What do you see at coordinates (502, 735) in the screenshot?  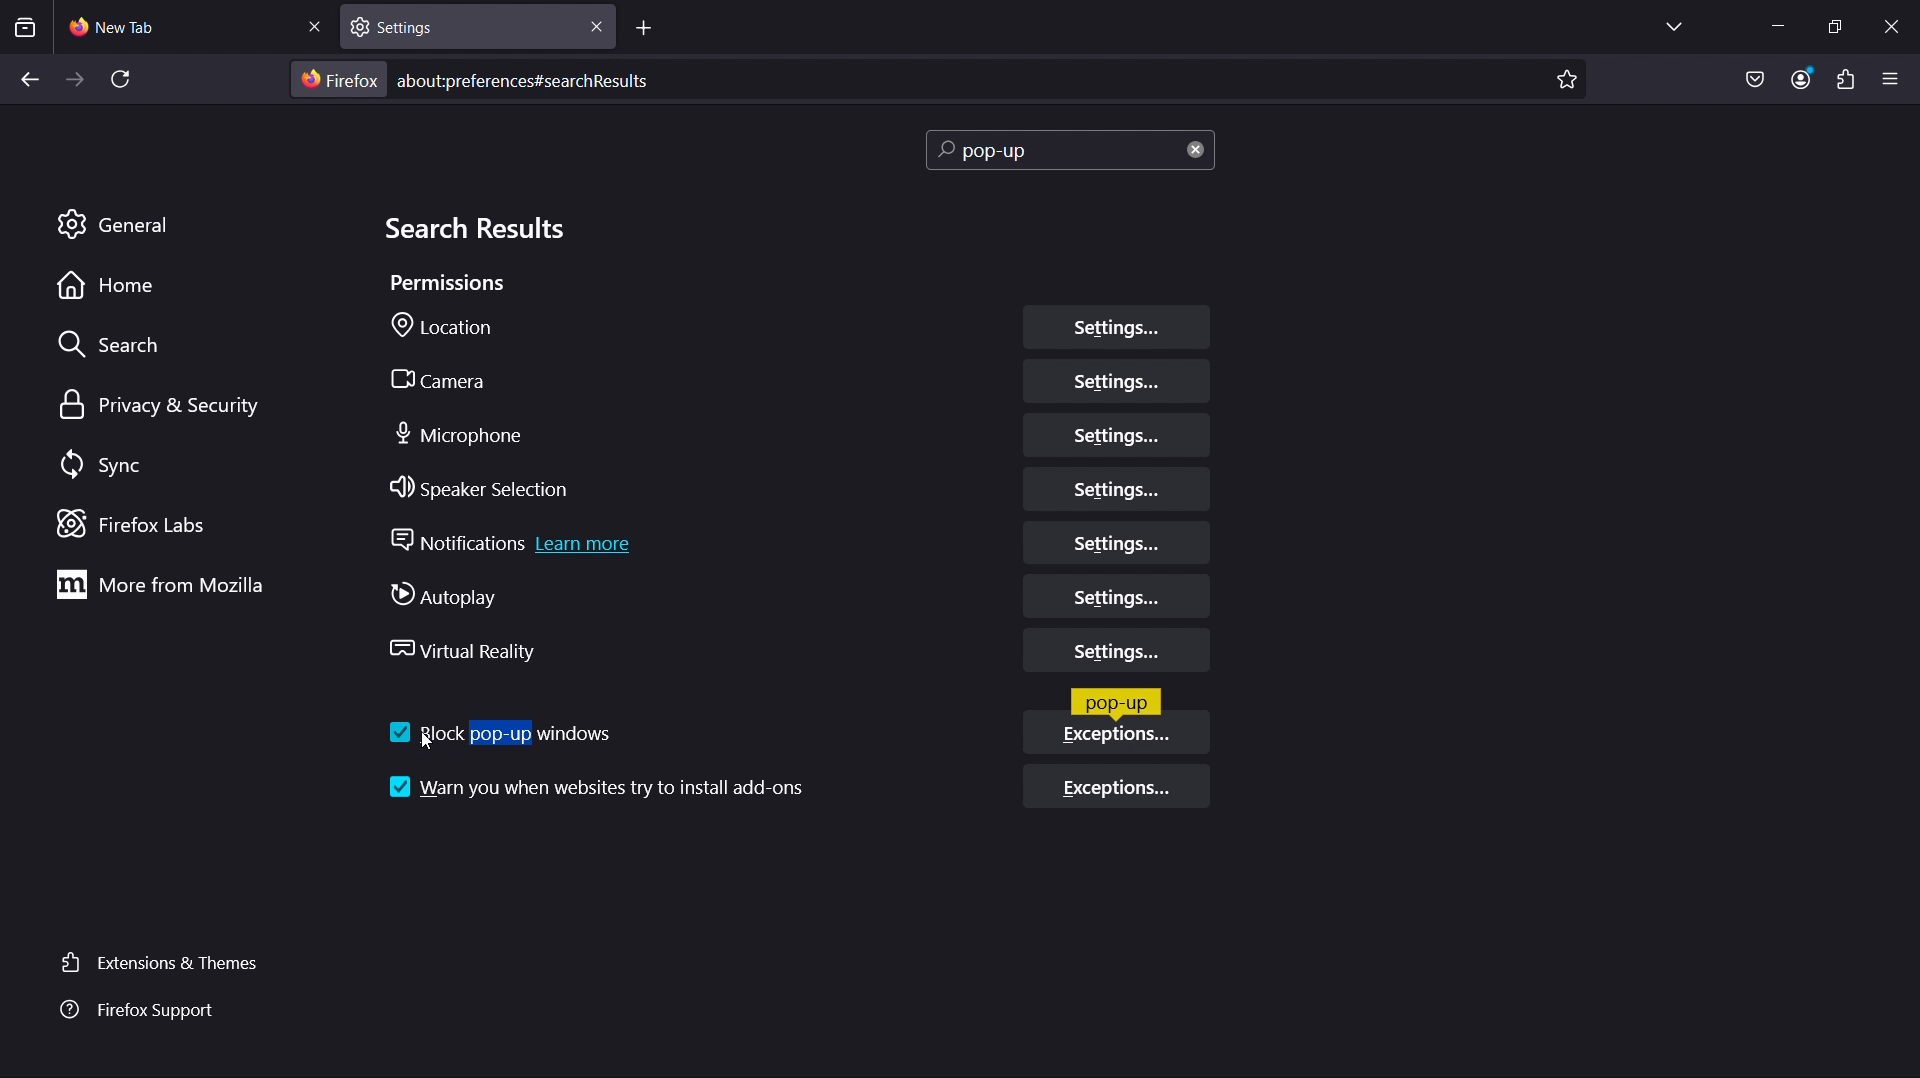 I see `Block pop-up windows (turned on)` at bounding box center [502, 735].